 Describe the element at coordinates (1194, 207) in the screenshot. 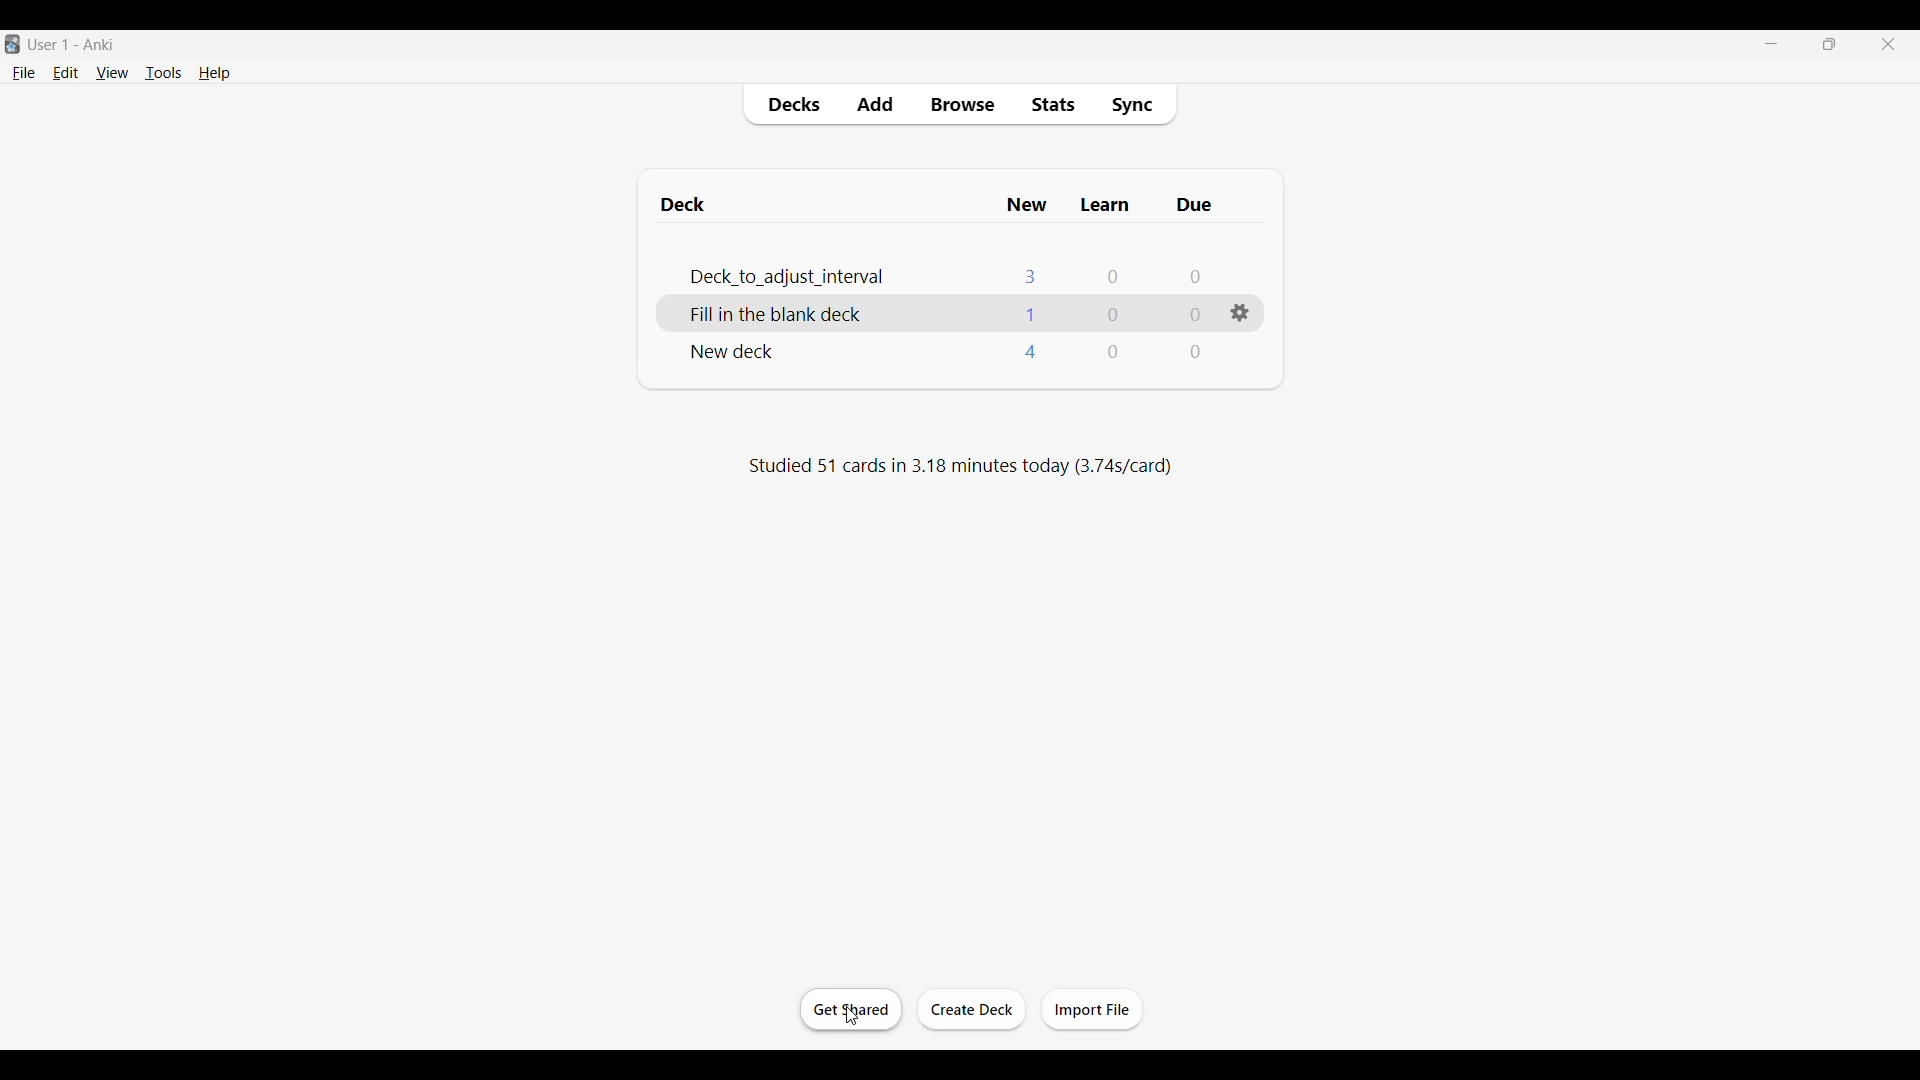

I see `Due` at that location.